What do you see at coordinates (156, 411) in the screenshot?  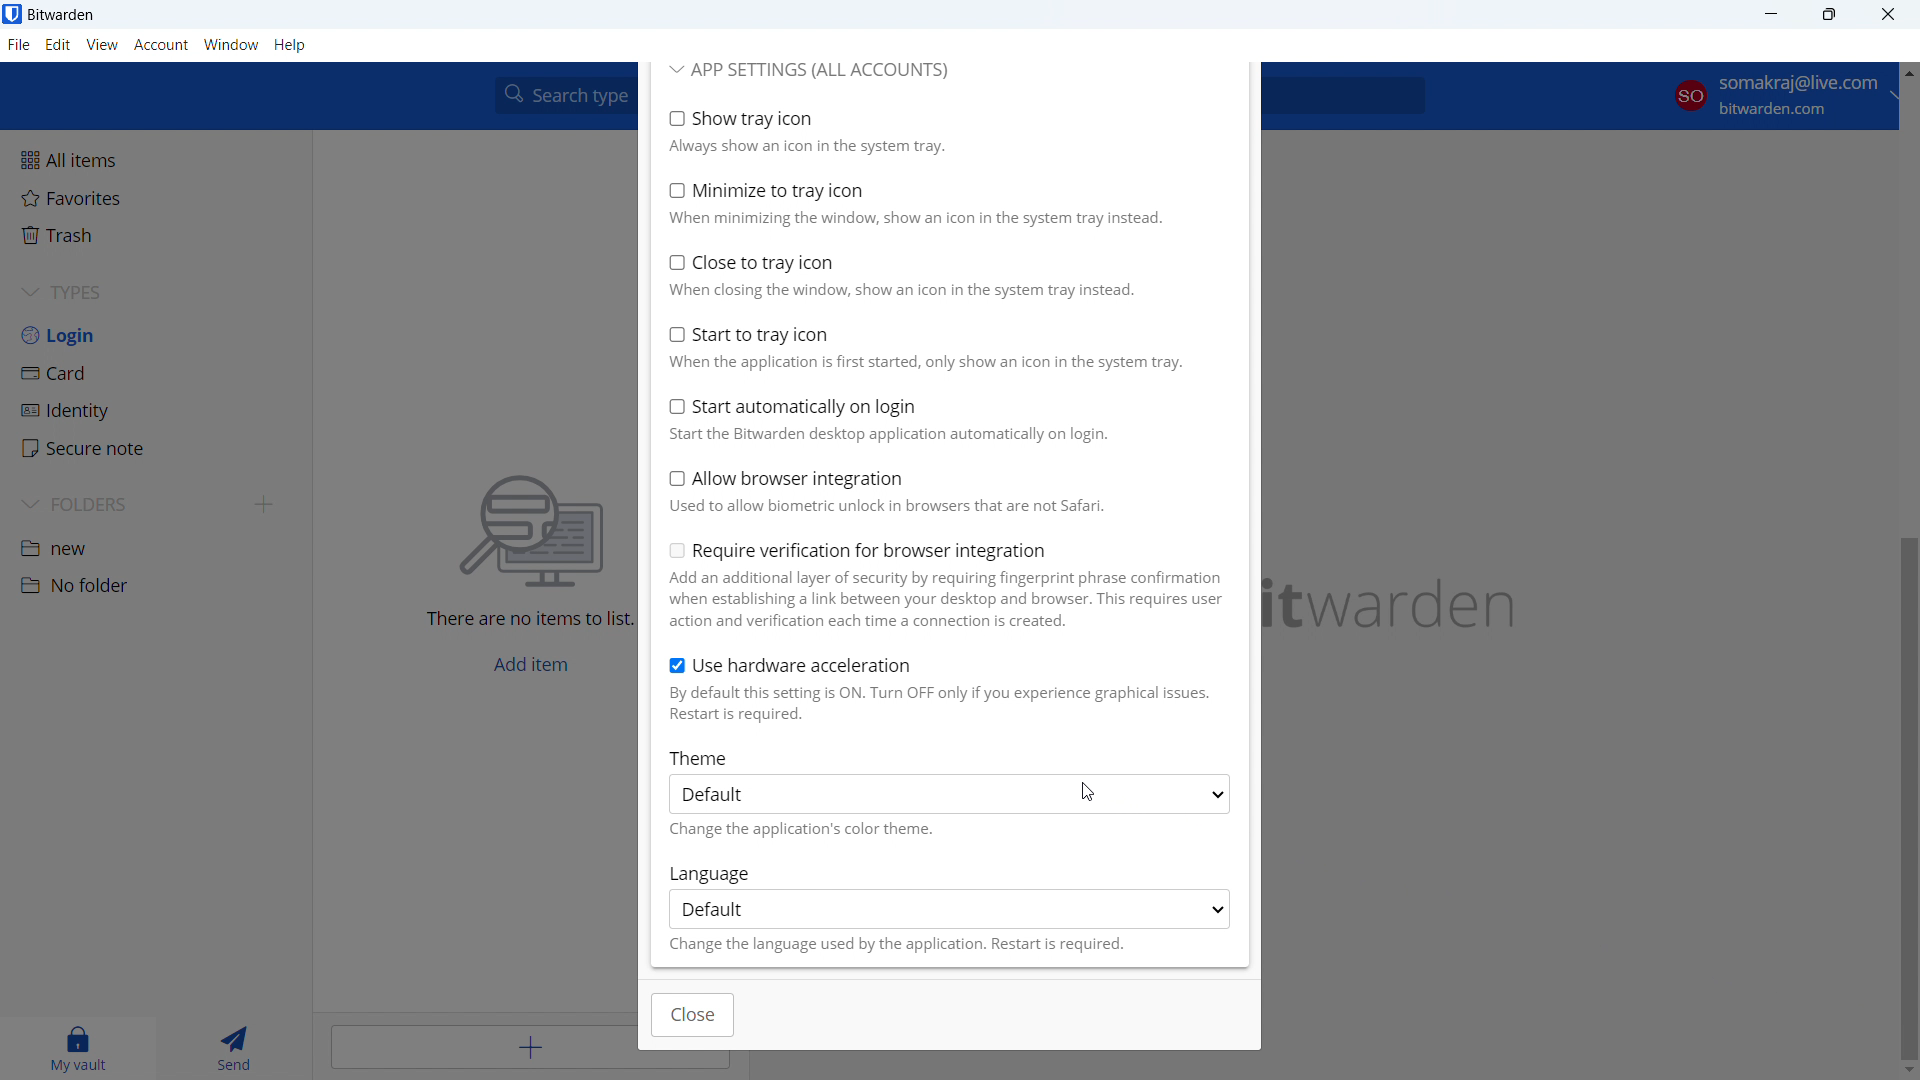 I see `identity` at bounding box center [156, 411].